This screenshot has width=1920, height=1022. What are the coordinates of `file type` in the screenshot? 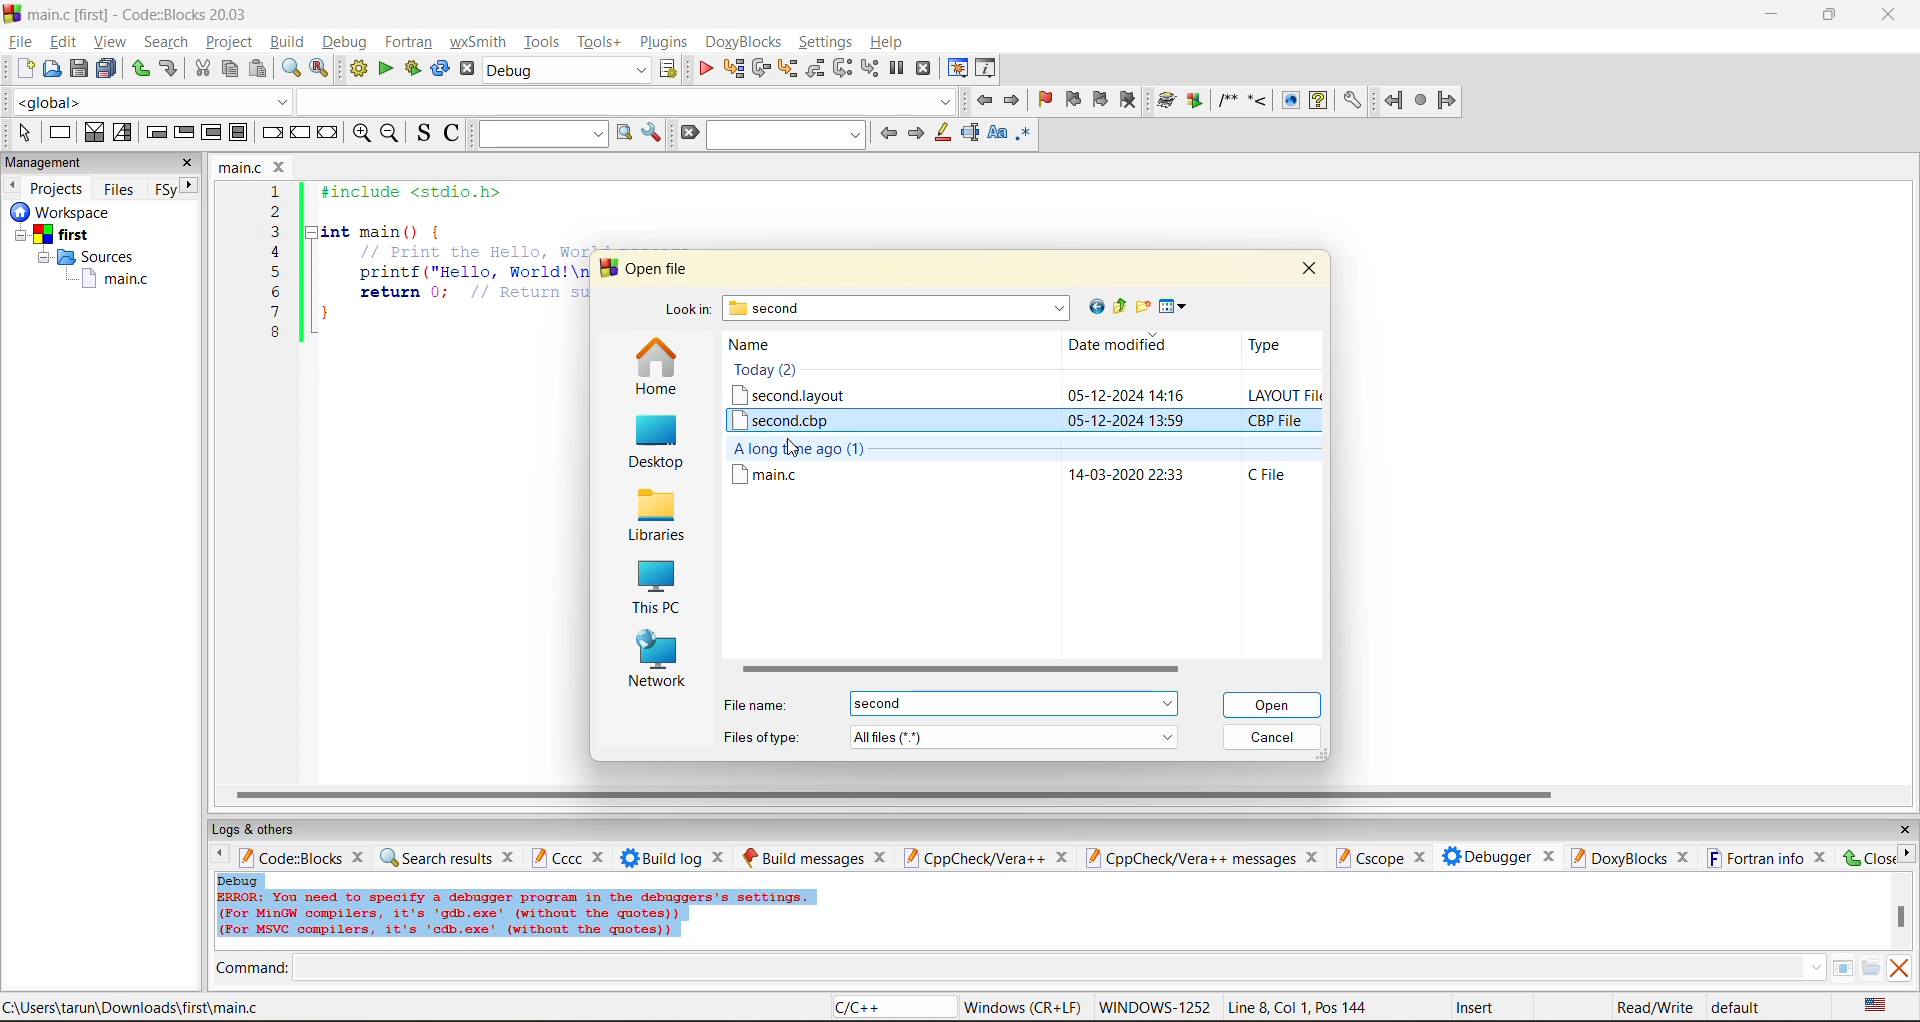 It's located at (762, 735).